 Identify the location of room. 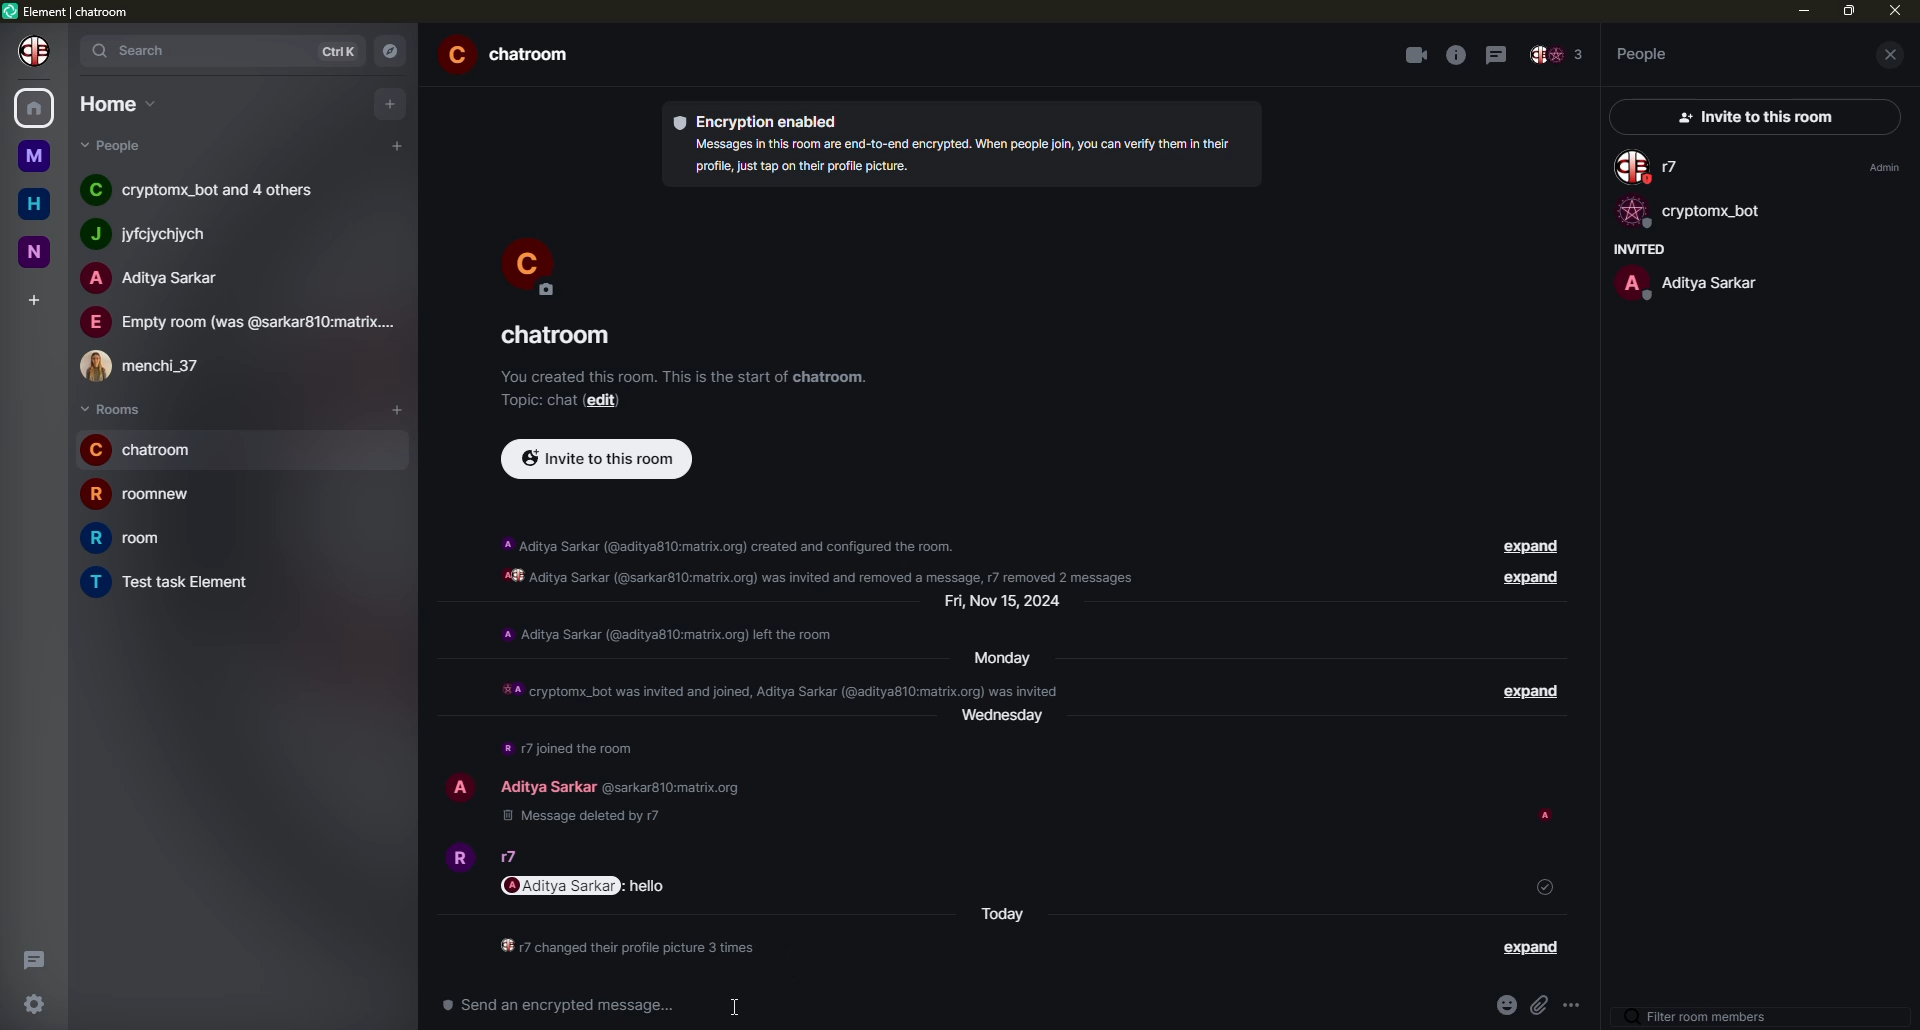
(555, 336).